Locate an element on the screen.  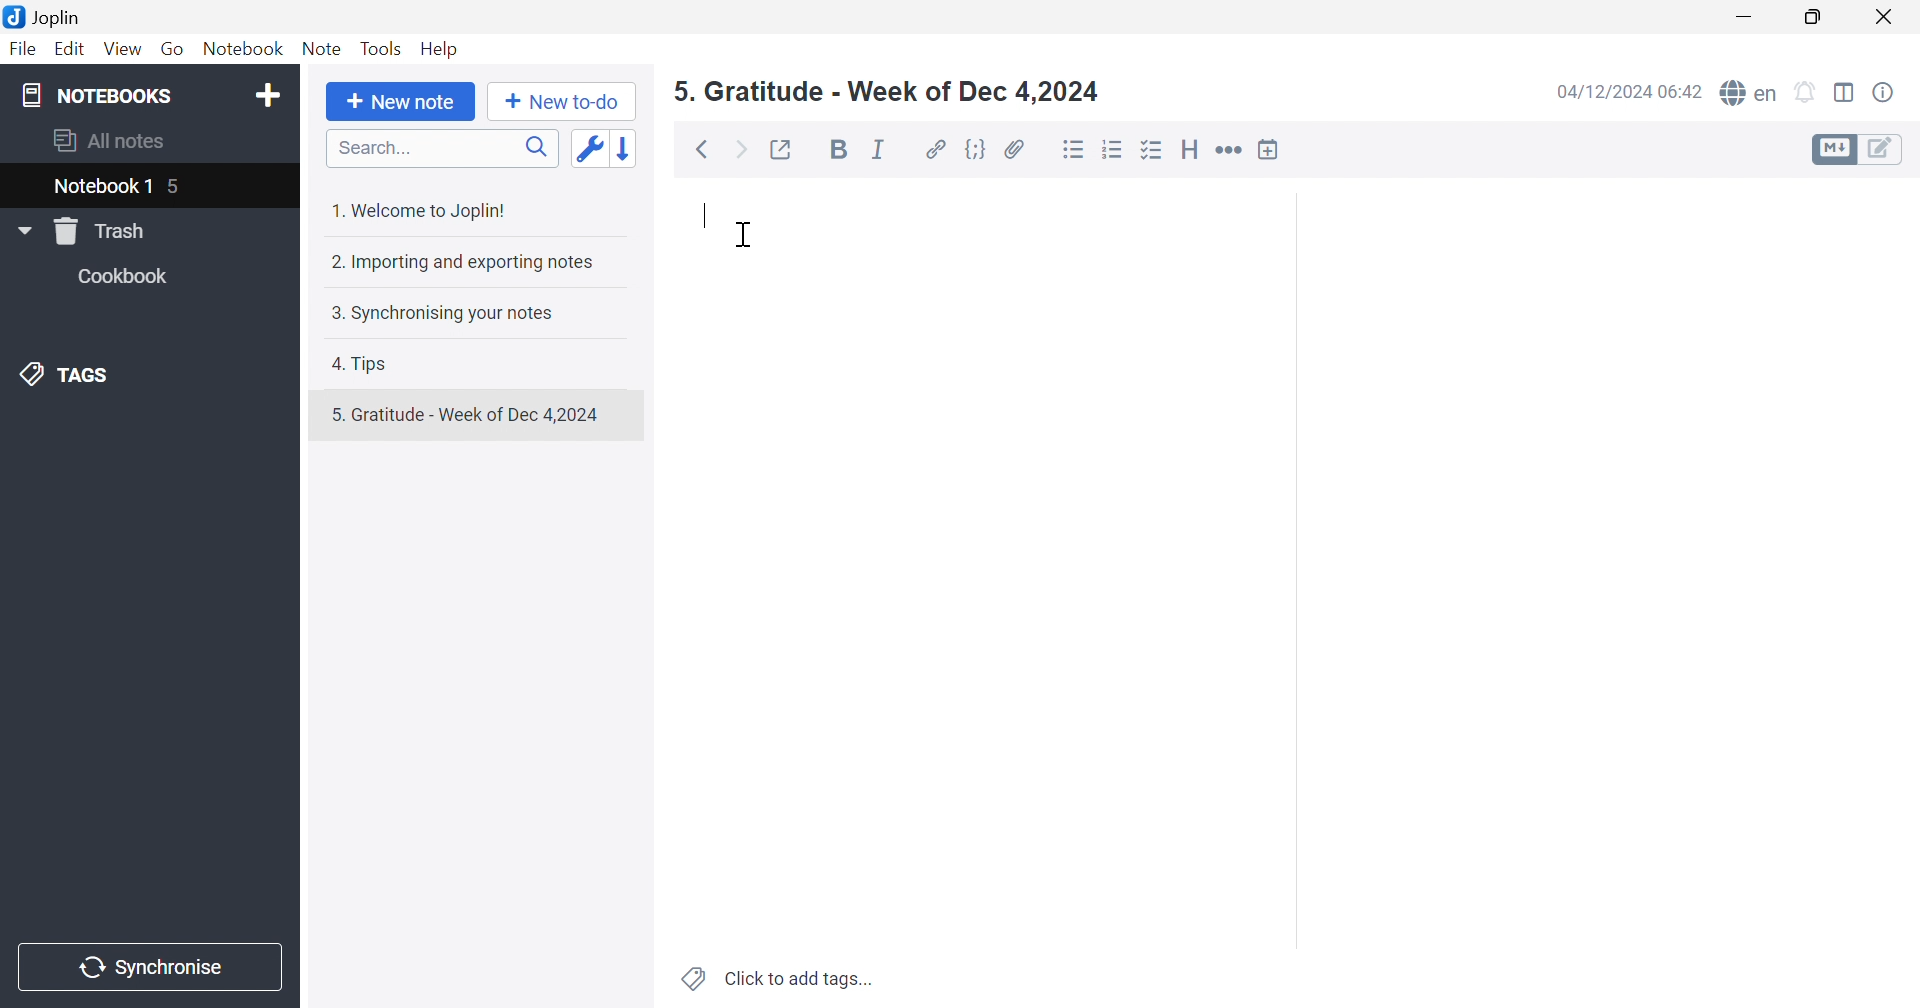
Bold is located at coordinates (836, 148).